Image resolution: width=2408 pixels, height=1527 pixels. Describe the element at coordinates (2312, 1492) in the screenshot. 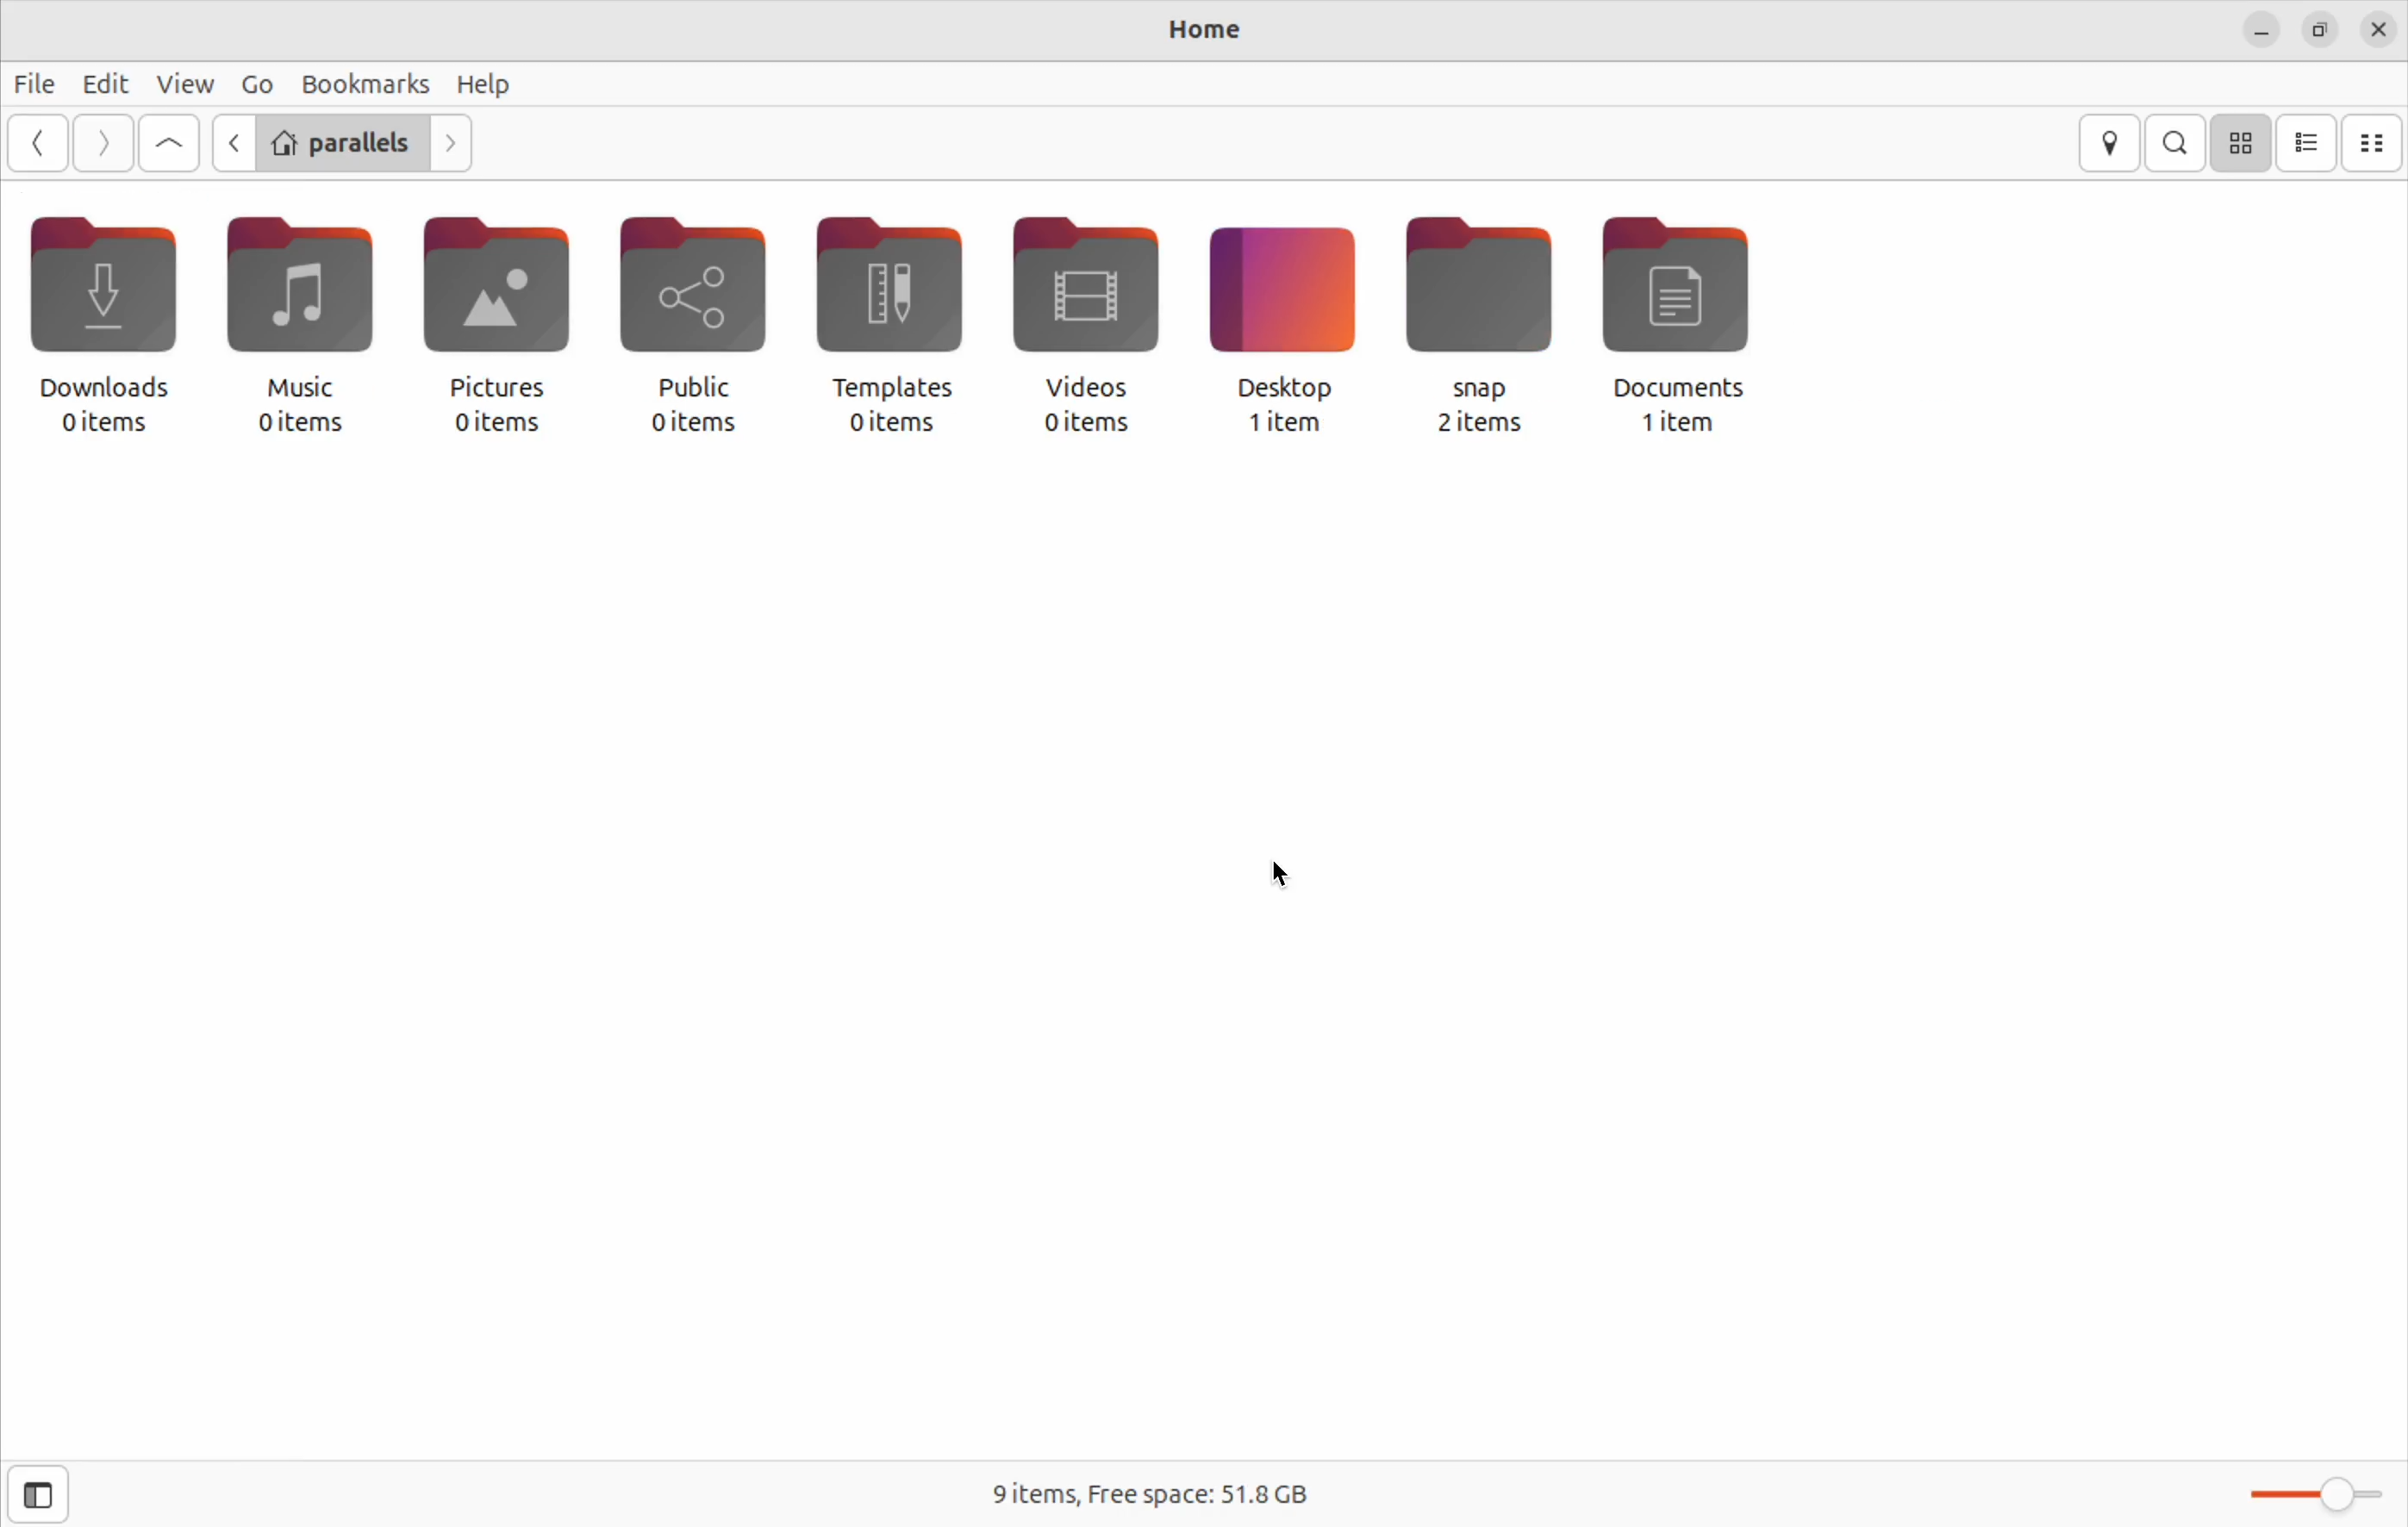

I see `toggle zoom` at that location.